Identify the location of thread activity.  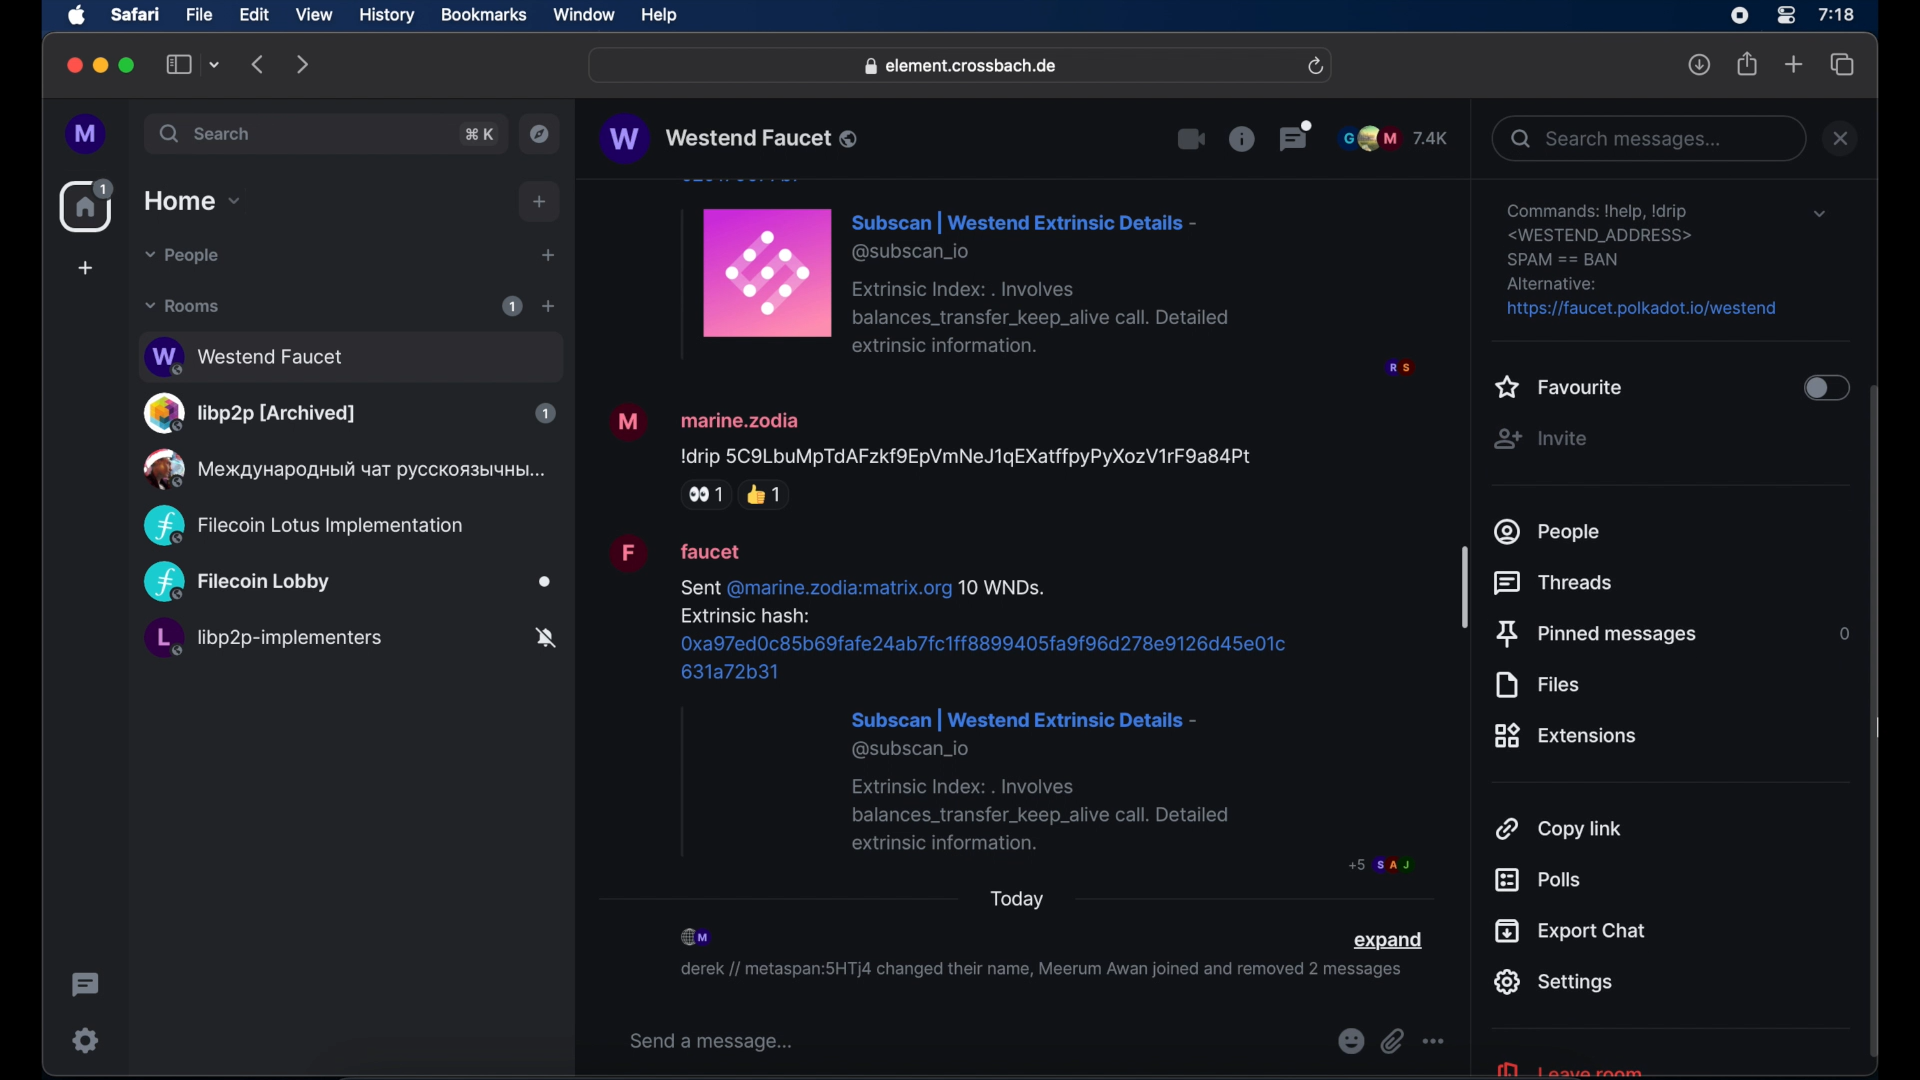
(87, 985).